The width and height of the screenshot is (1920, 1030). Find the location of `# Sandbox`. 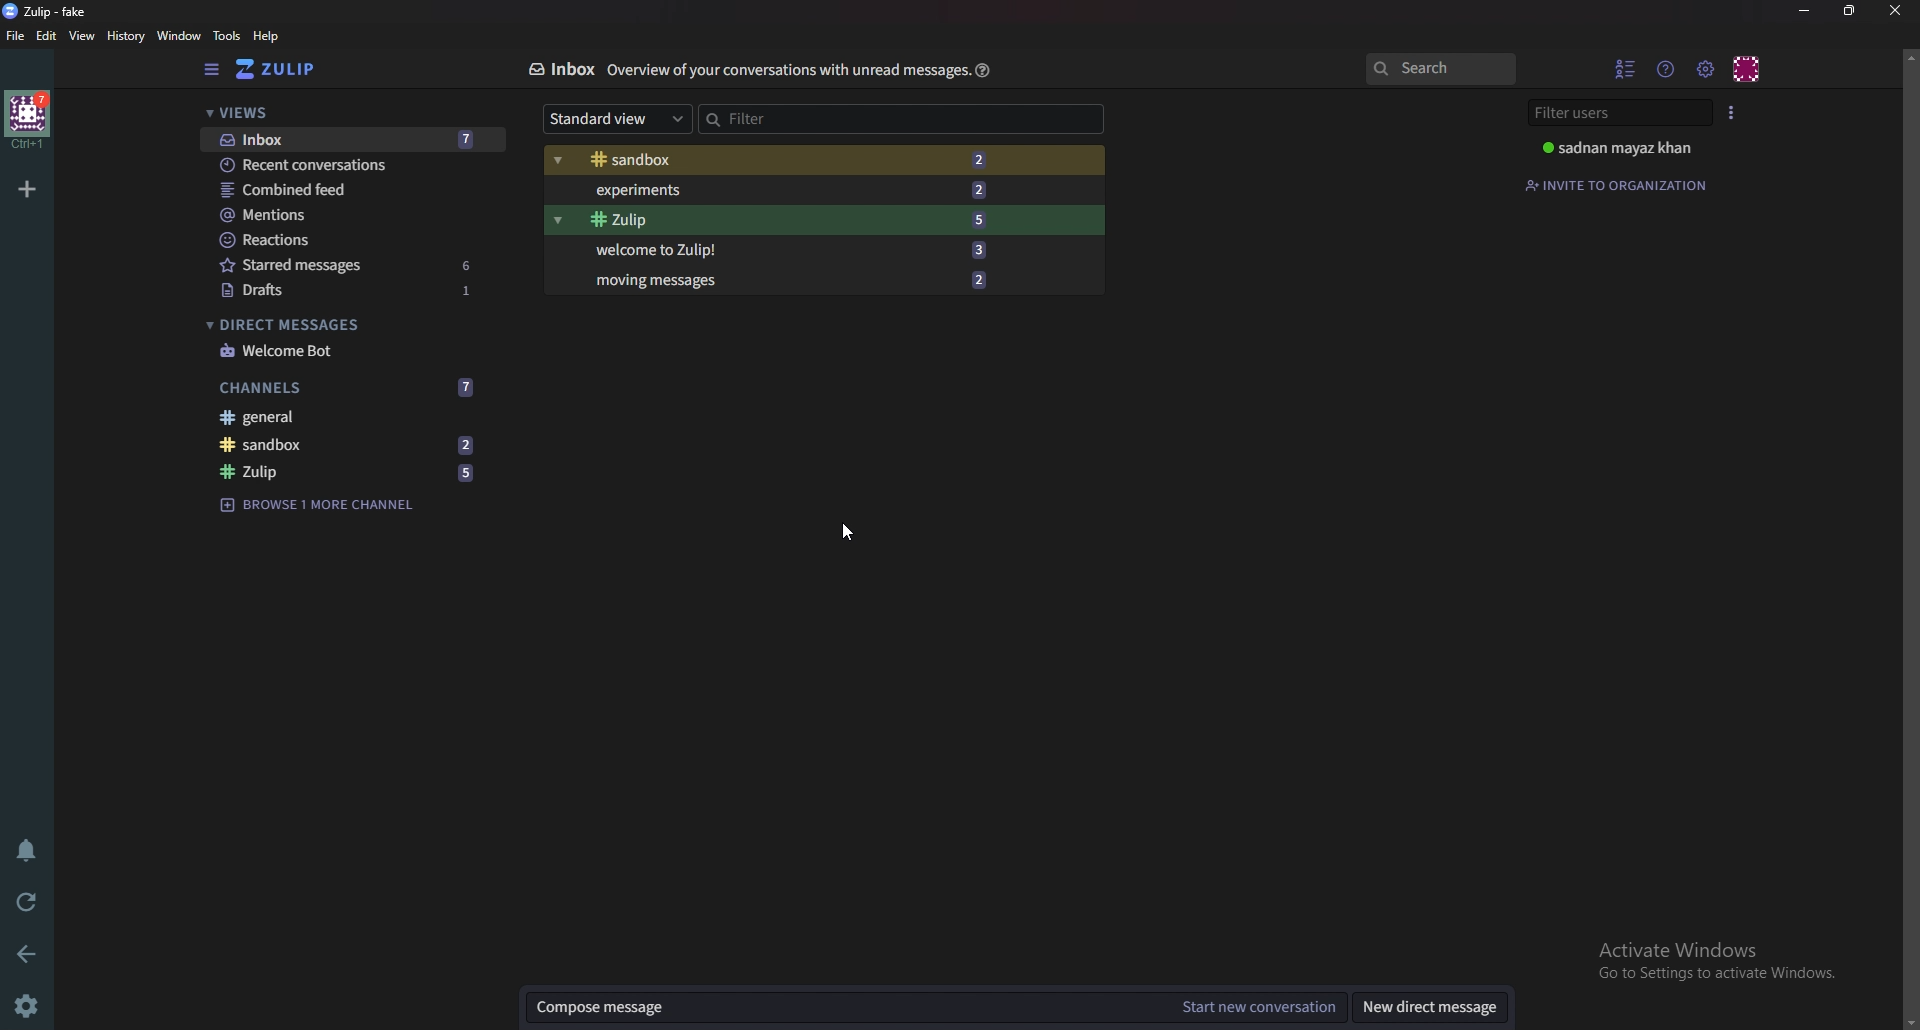

# Sandbox is located at coordinates (293, 446).